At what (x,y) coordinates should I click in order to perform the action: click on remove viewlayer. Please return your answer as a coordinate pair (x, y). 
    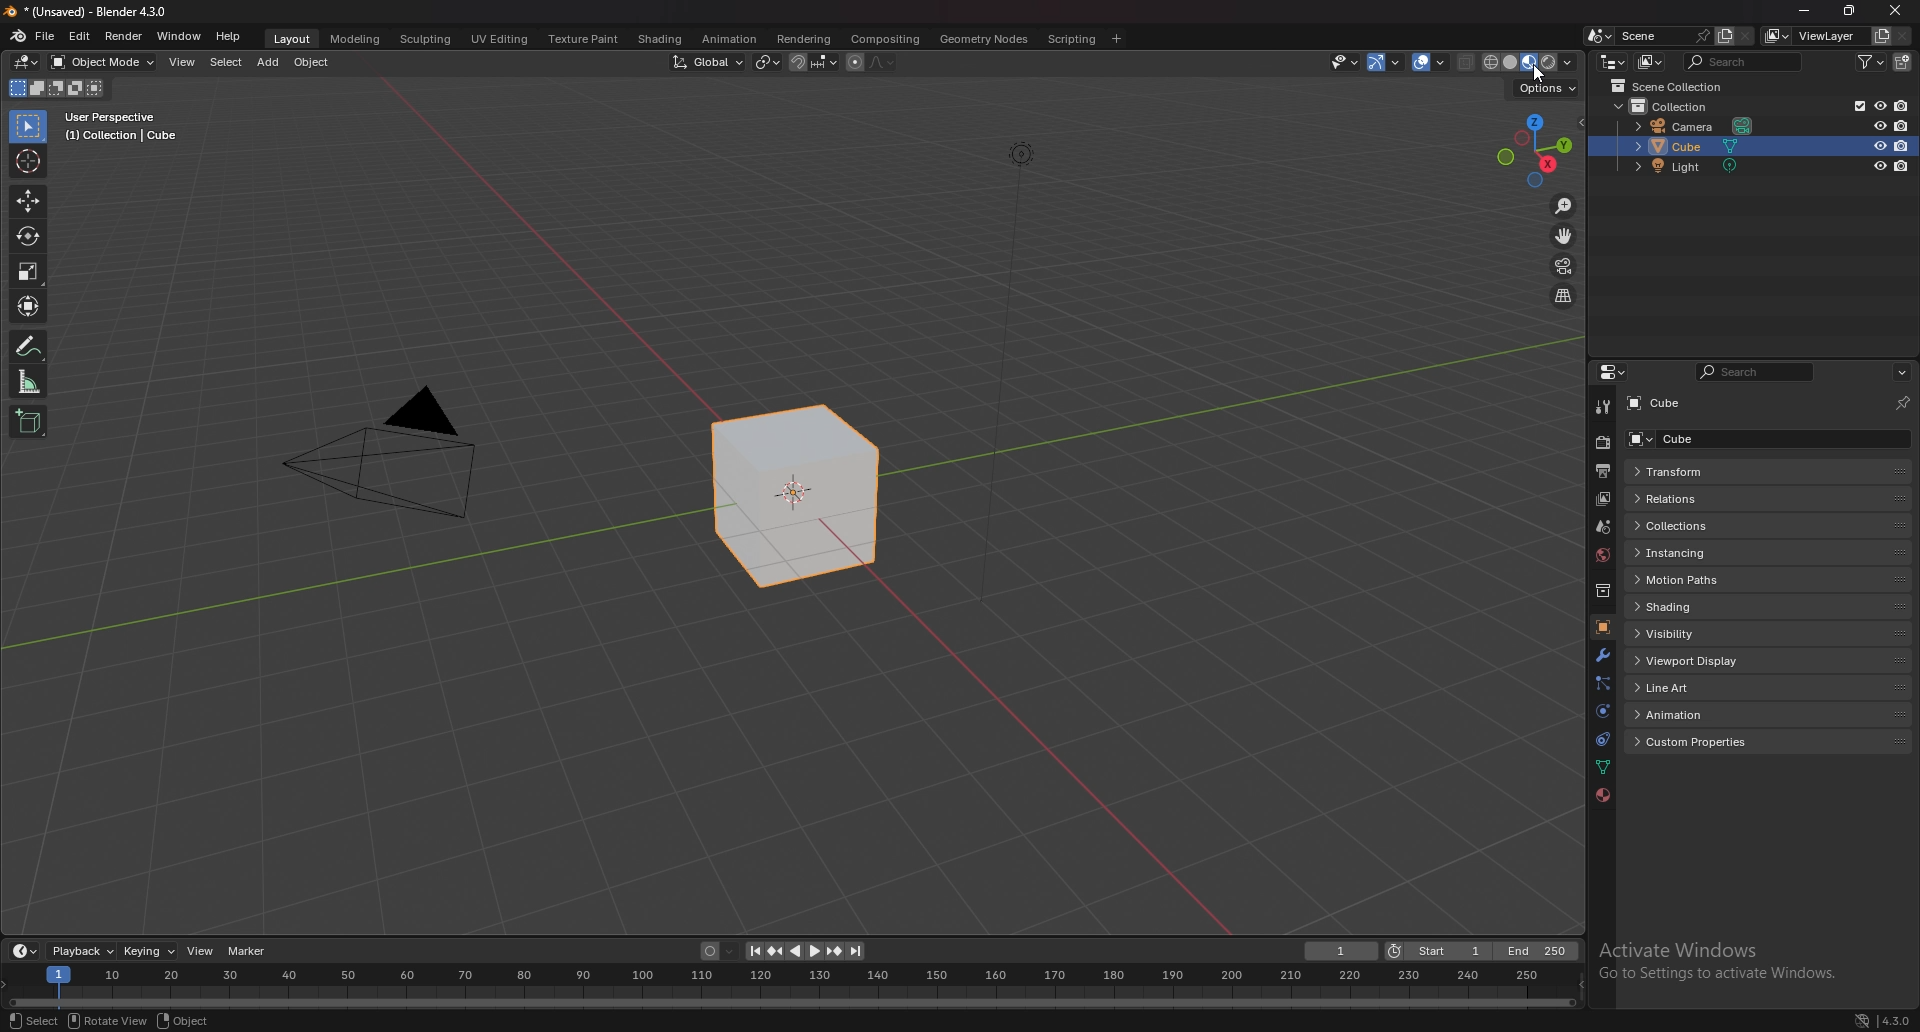
    Looking at the image, I should click on (1904, 36).